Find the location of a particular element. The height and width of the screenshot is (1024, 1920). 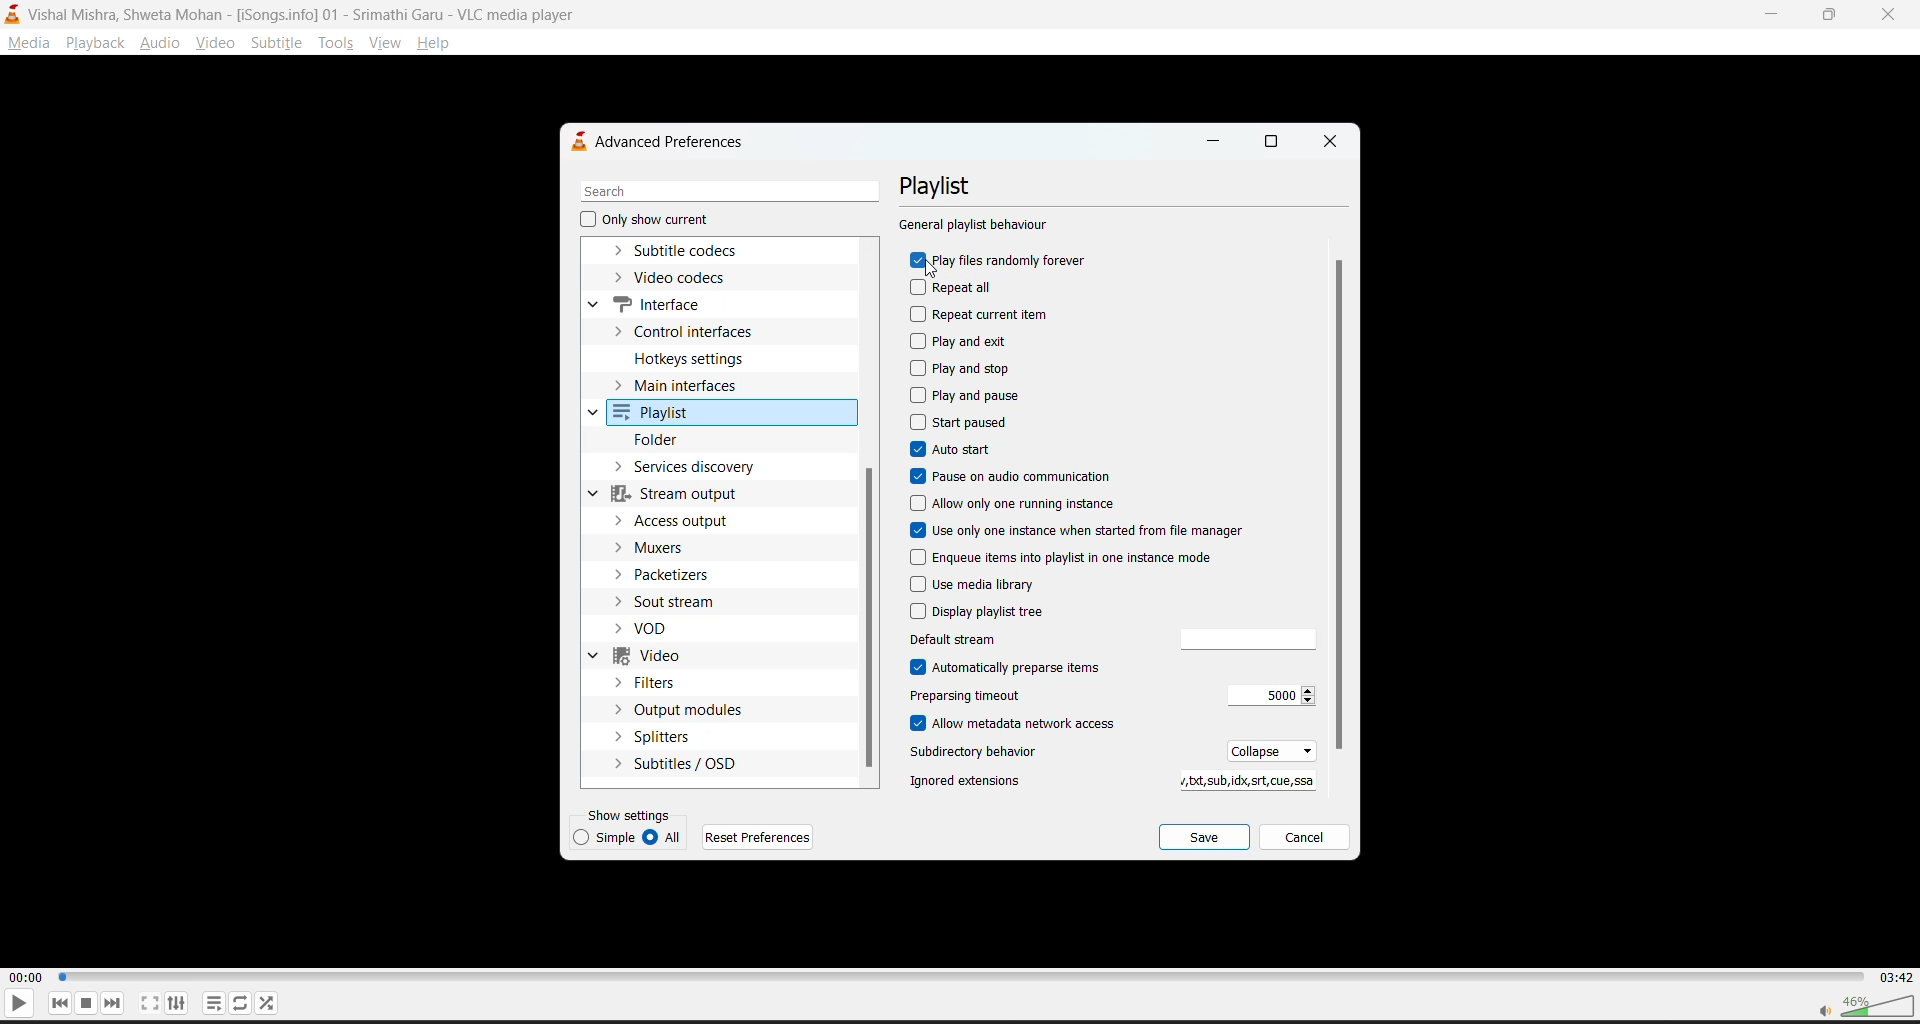

settings is located at coordinates (174, 1004).